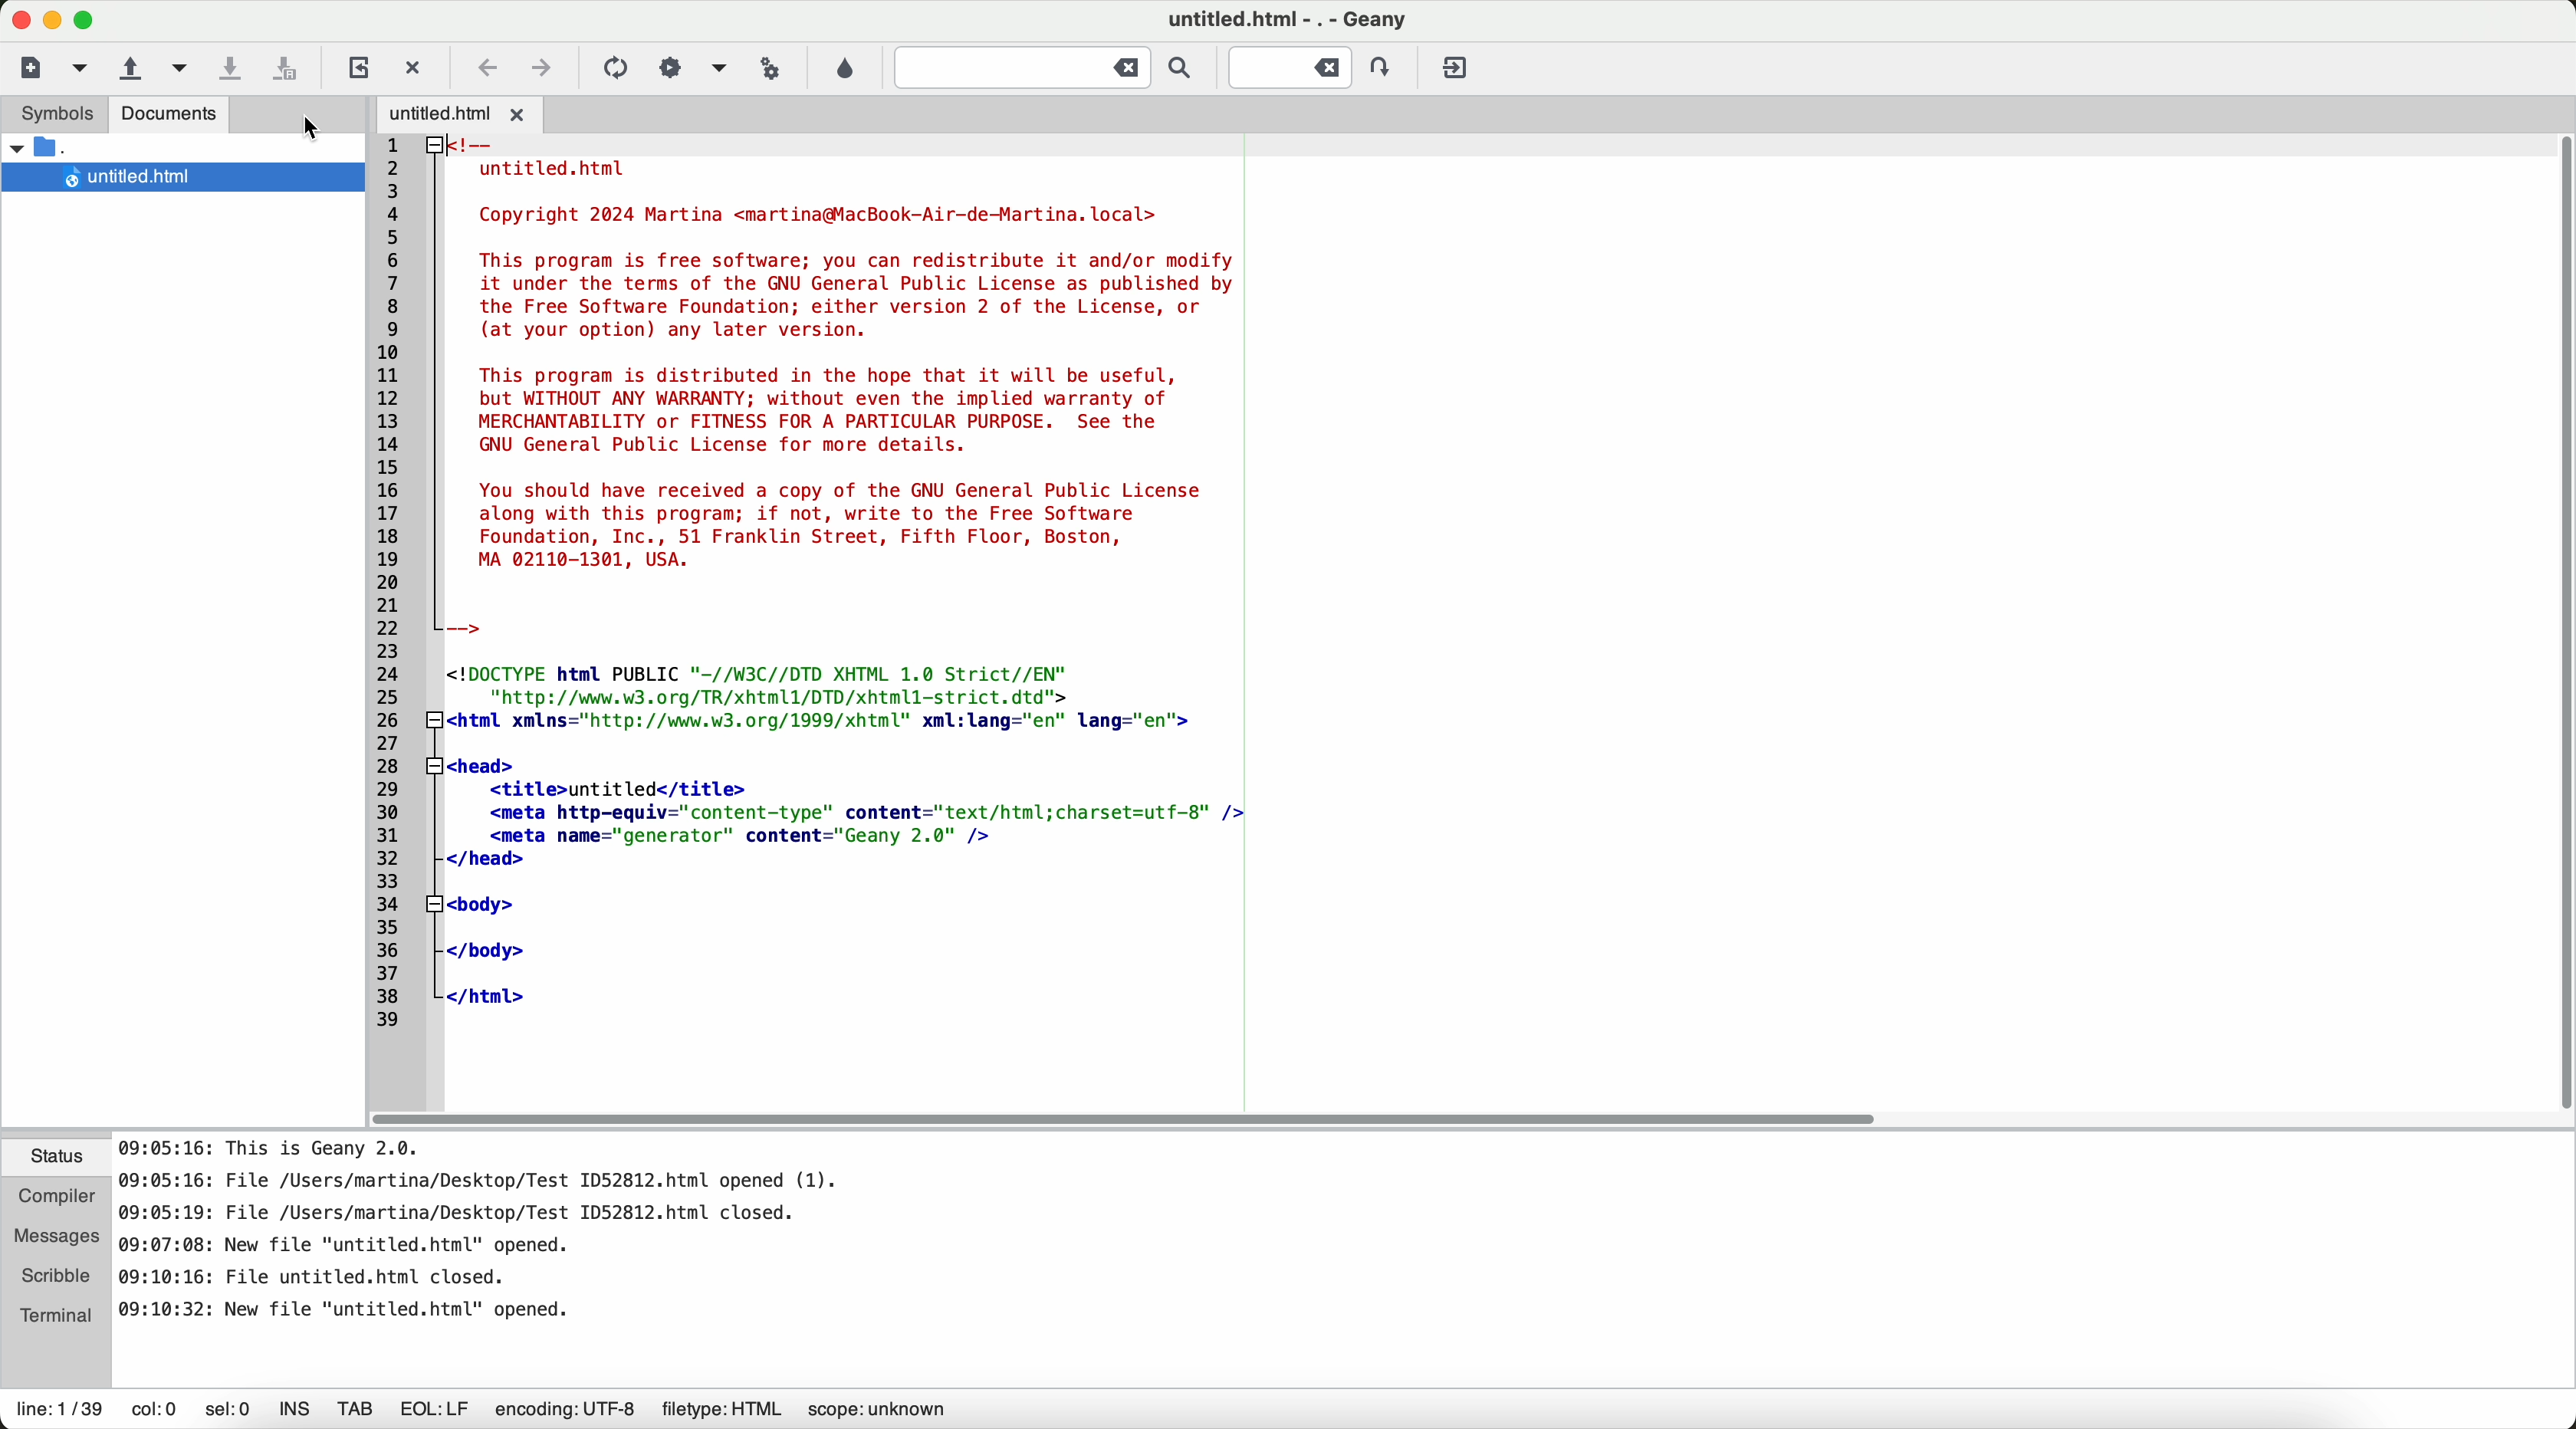 This screenshot has height=1429, width=2576. I want to click on open a recent file, so click(178, 69).